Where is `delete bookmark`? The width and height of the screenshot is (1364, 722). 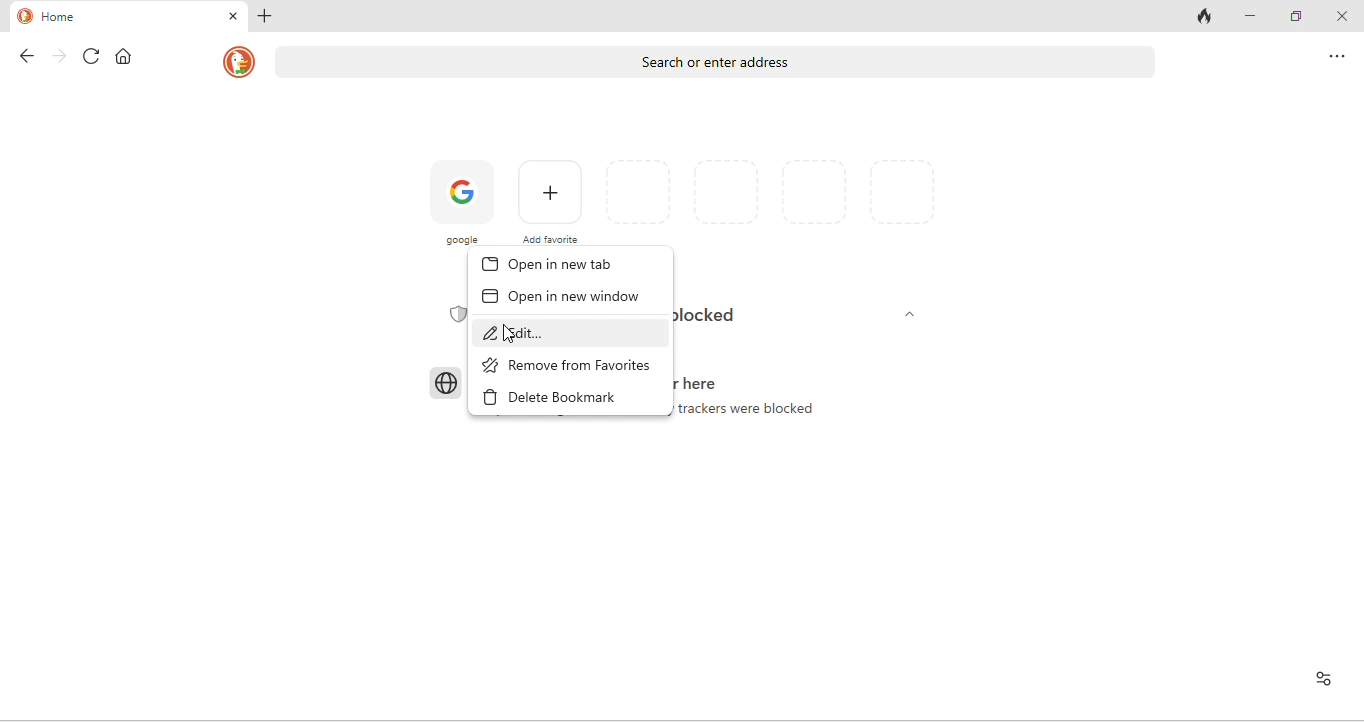 delete bookmark is located at coordinates (572, 398).